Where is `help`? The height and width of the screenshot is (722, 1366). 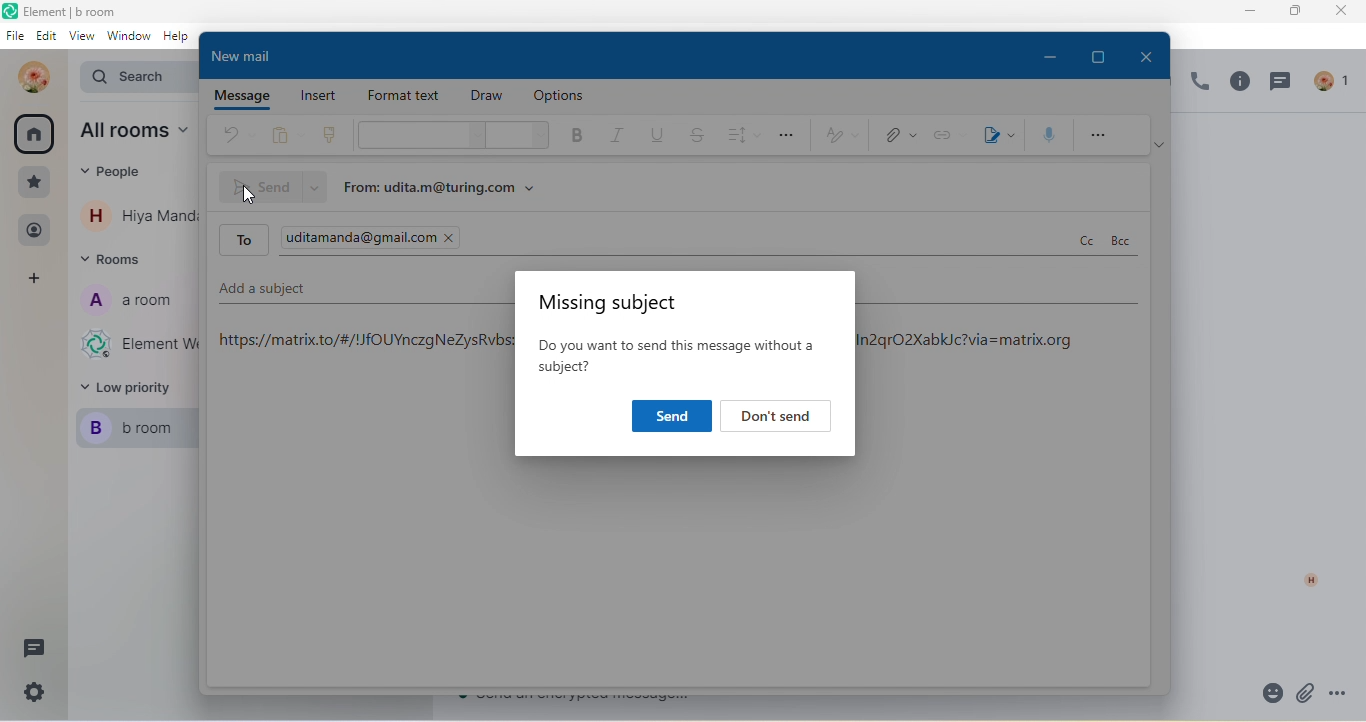 help is located at coordinates (180, 42).